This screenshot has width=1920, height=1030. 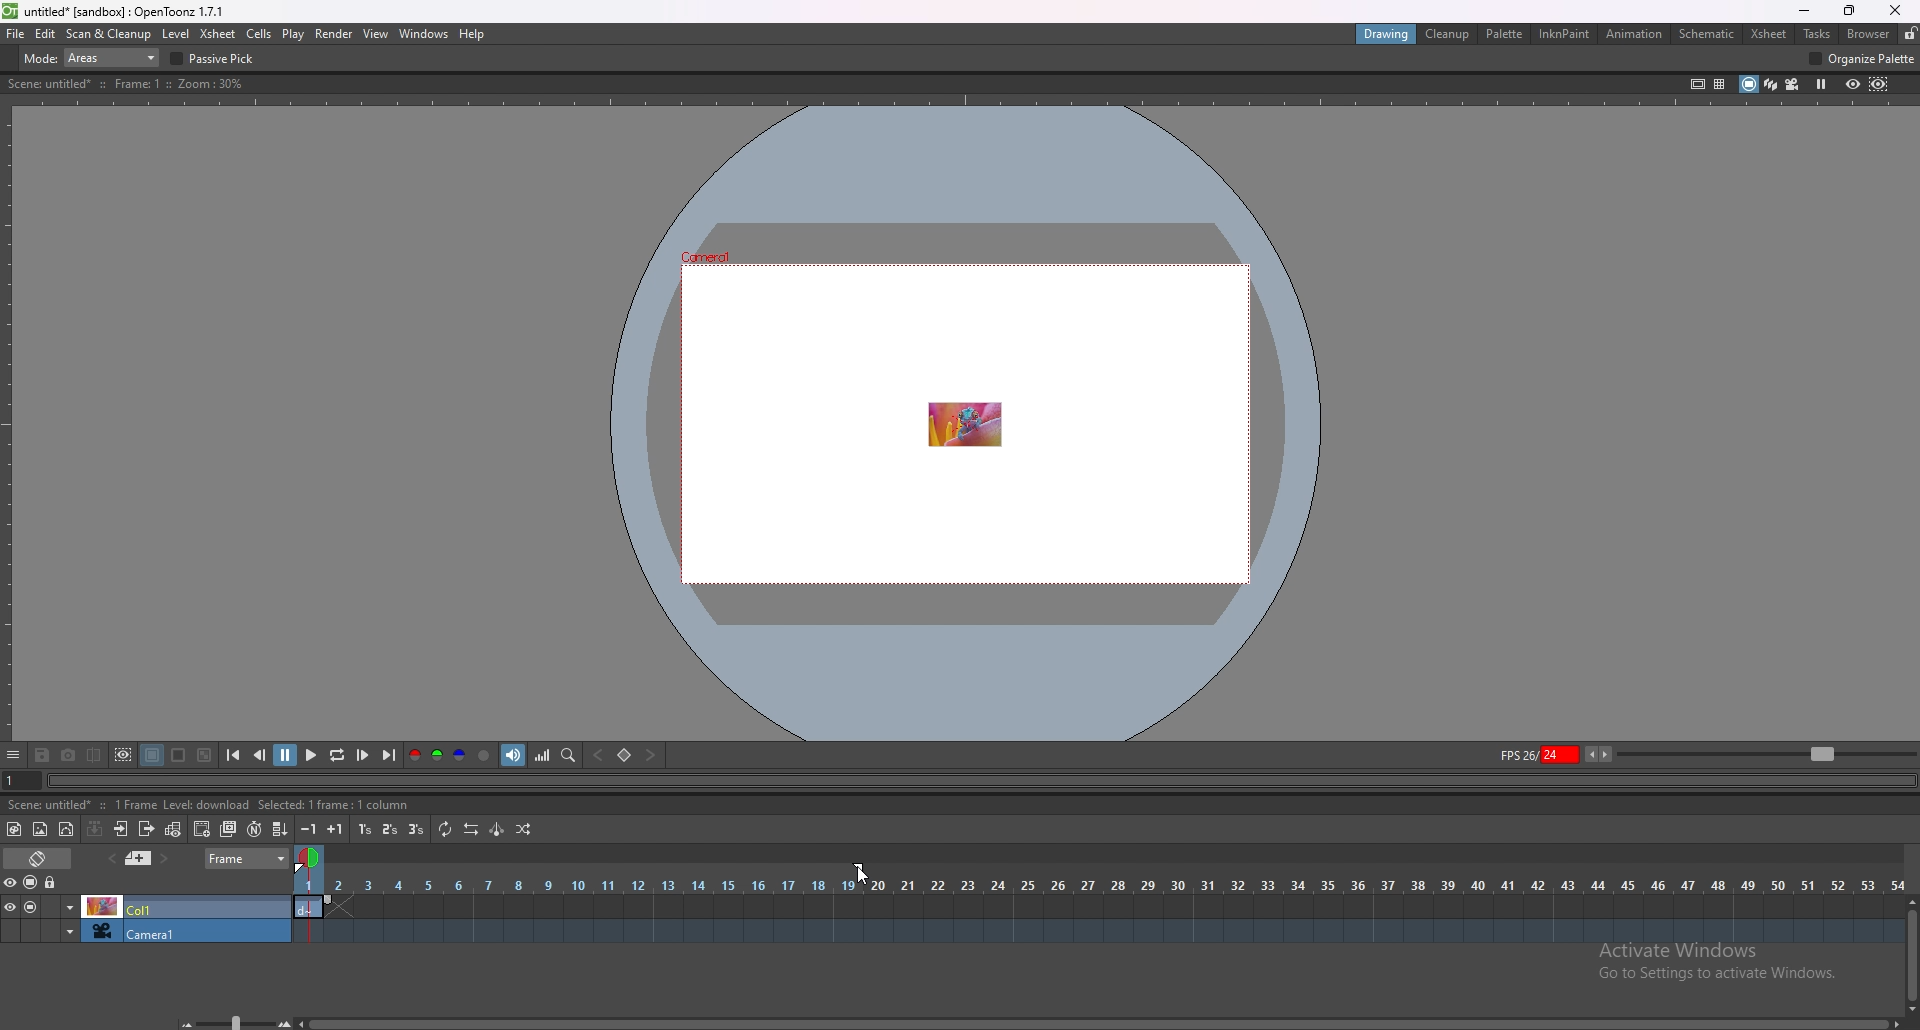 What do you see at coordinates (863, 868) in the screenshot?
I see `end frame` at bounding box center [863, 868].